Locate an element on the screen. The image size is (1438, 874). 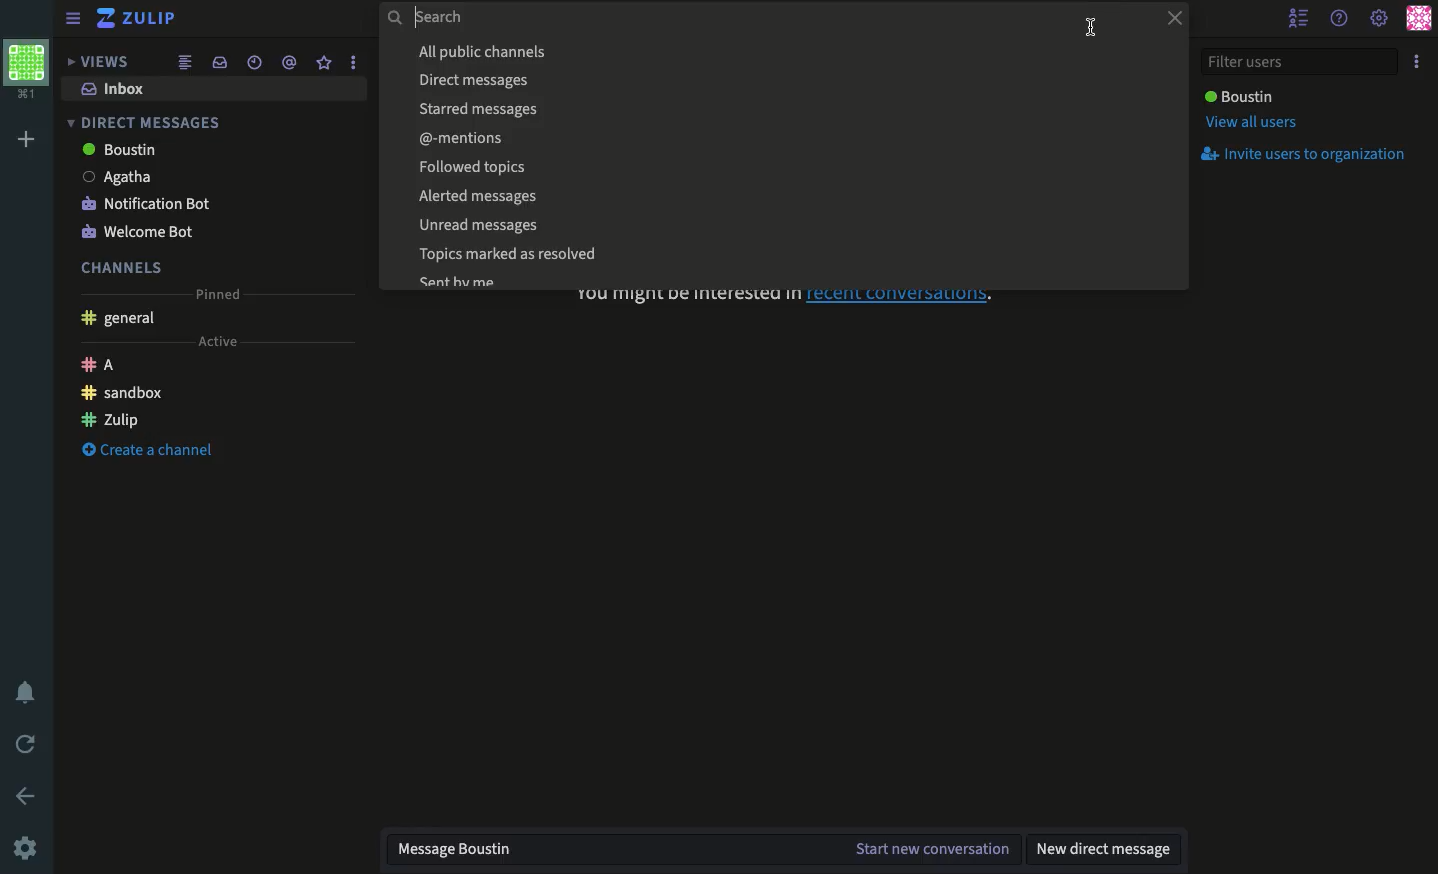
Welcome bot is located at coordinates (141, 234).